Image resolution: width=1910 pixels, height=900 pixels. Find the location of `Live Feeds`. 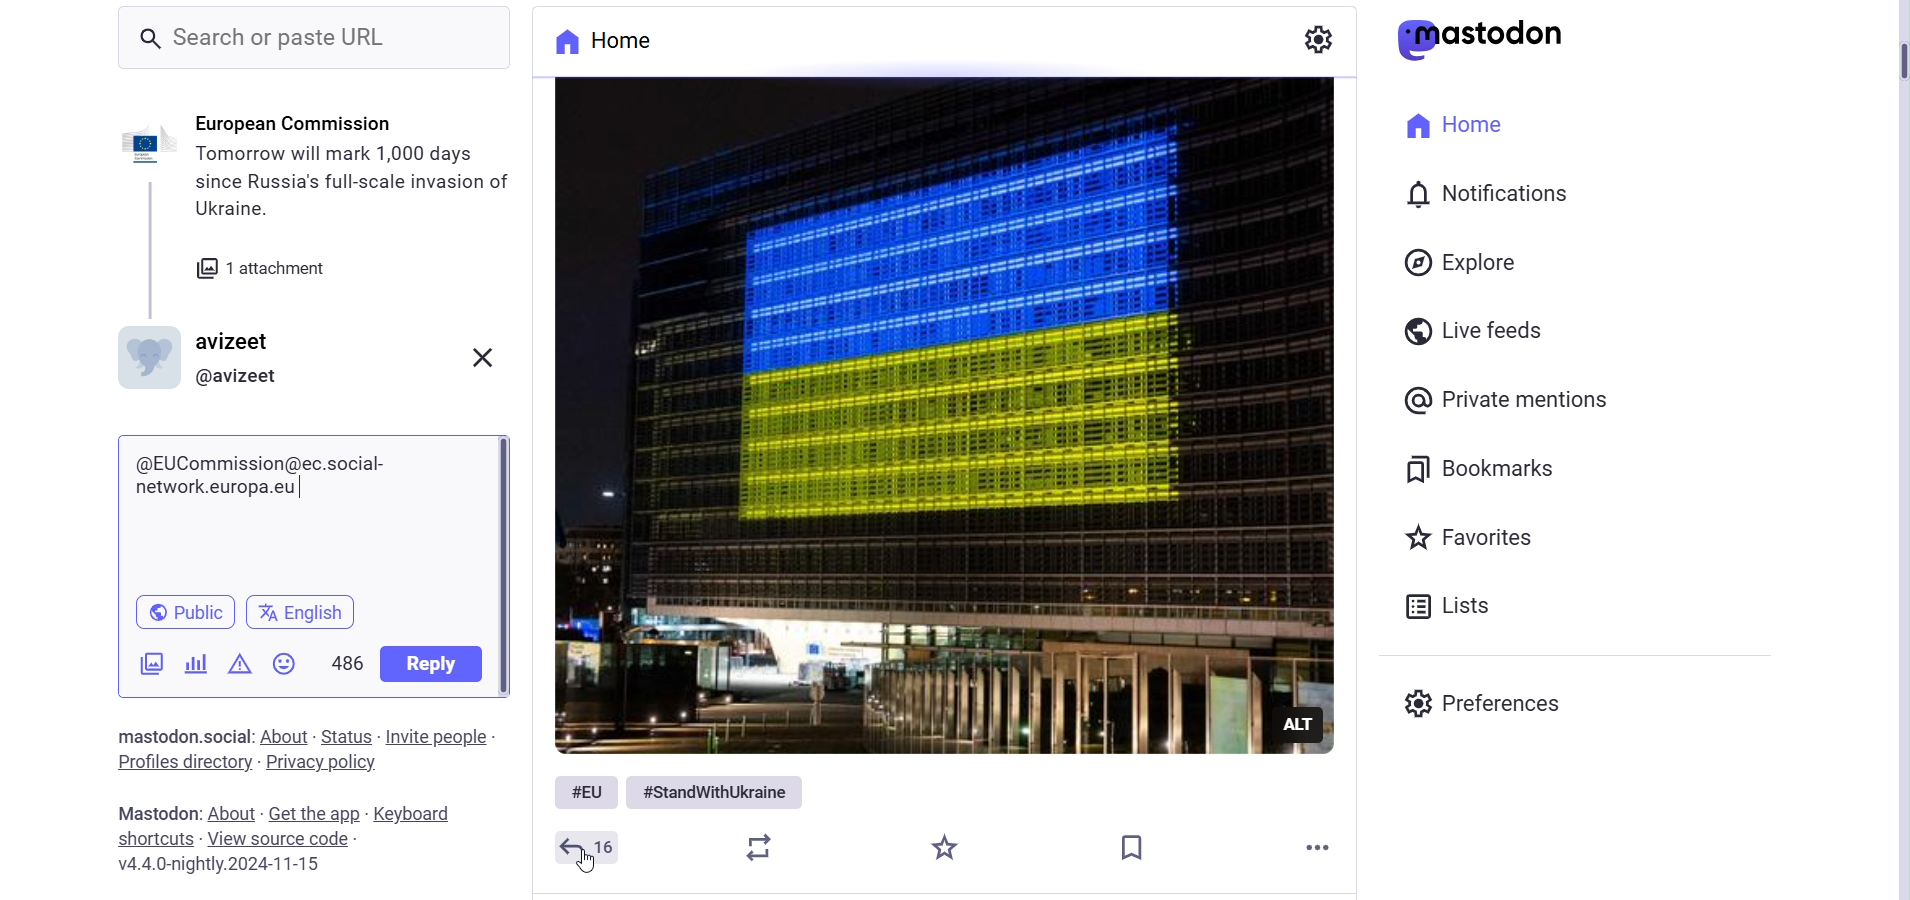

Live Feeds is located at coordinates (1481, 328).